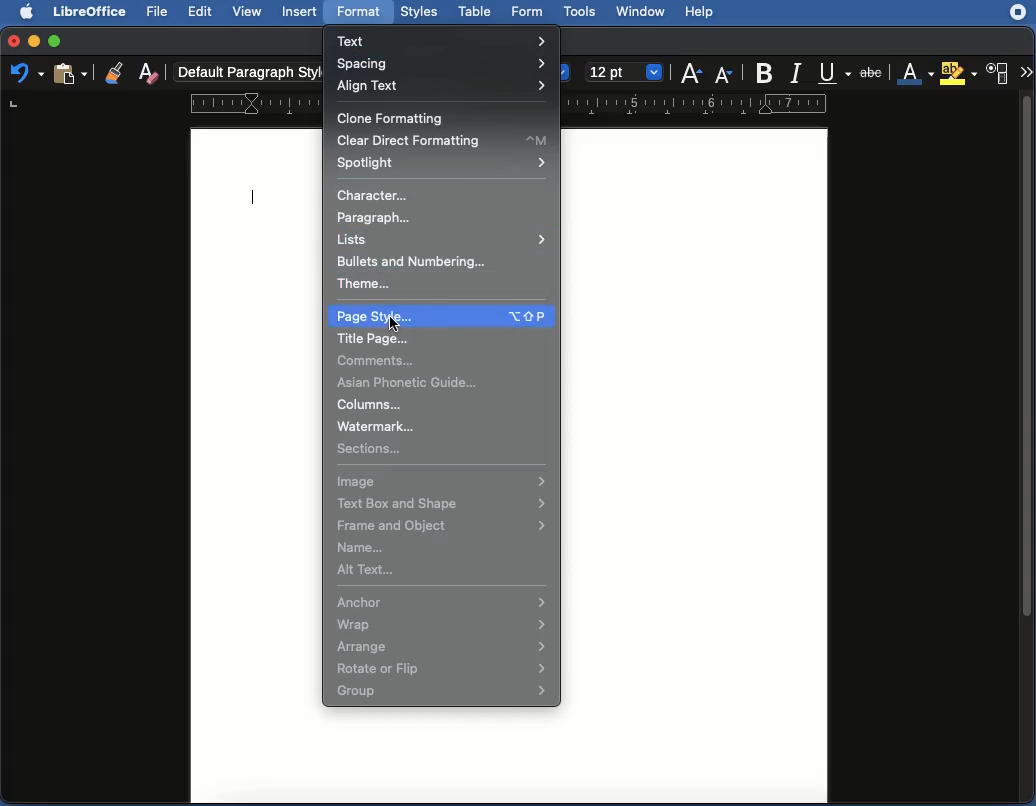 Image resolution: width=1036 pixels, height=806 pixels. Describe the element at coordinates (375, 339) in the screenshot. I see `Title page` at that location.